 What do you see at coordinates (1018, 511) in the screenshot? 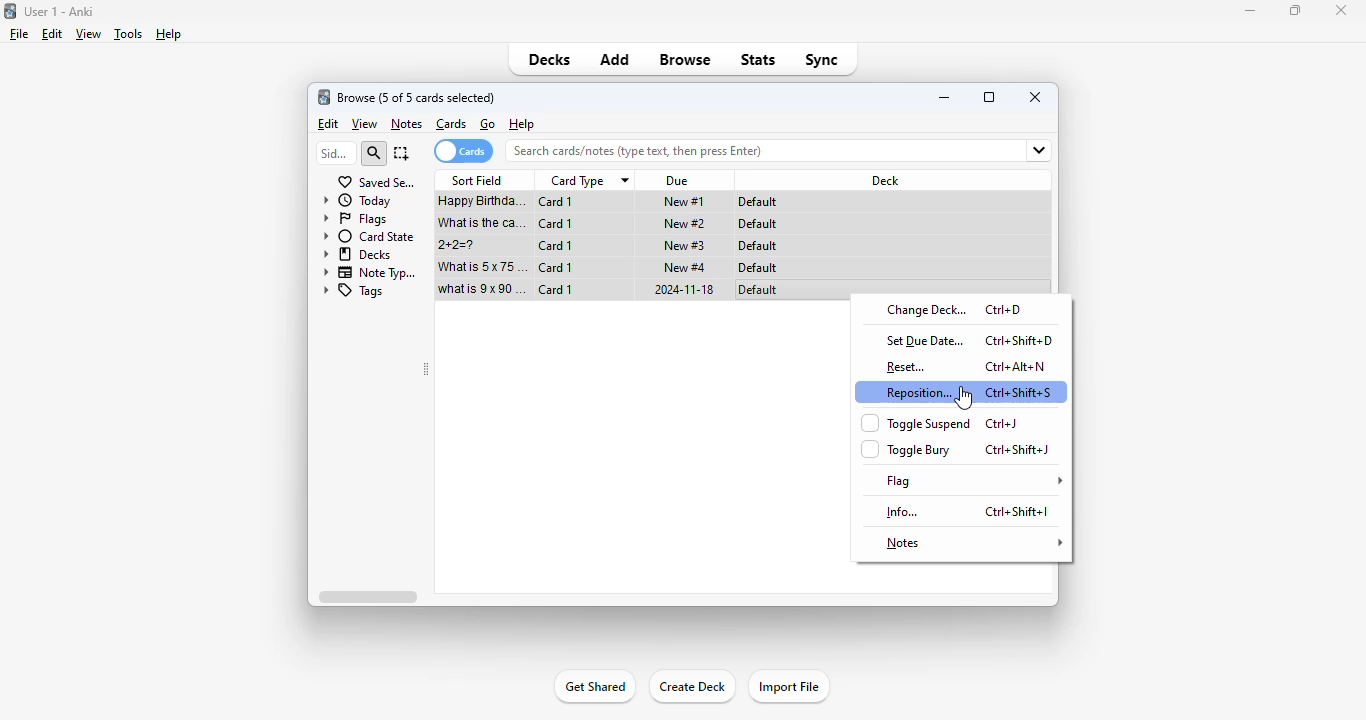
I see `shortcut for info` at bounding box center [1018, 511].